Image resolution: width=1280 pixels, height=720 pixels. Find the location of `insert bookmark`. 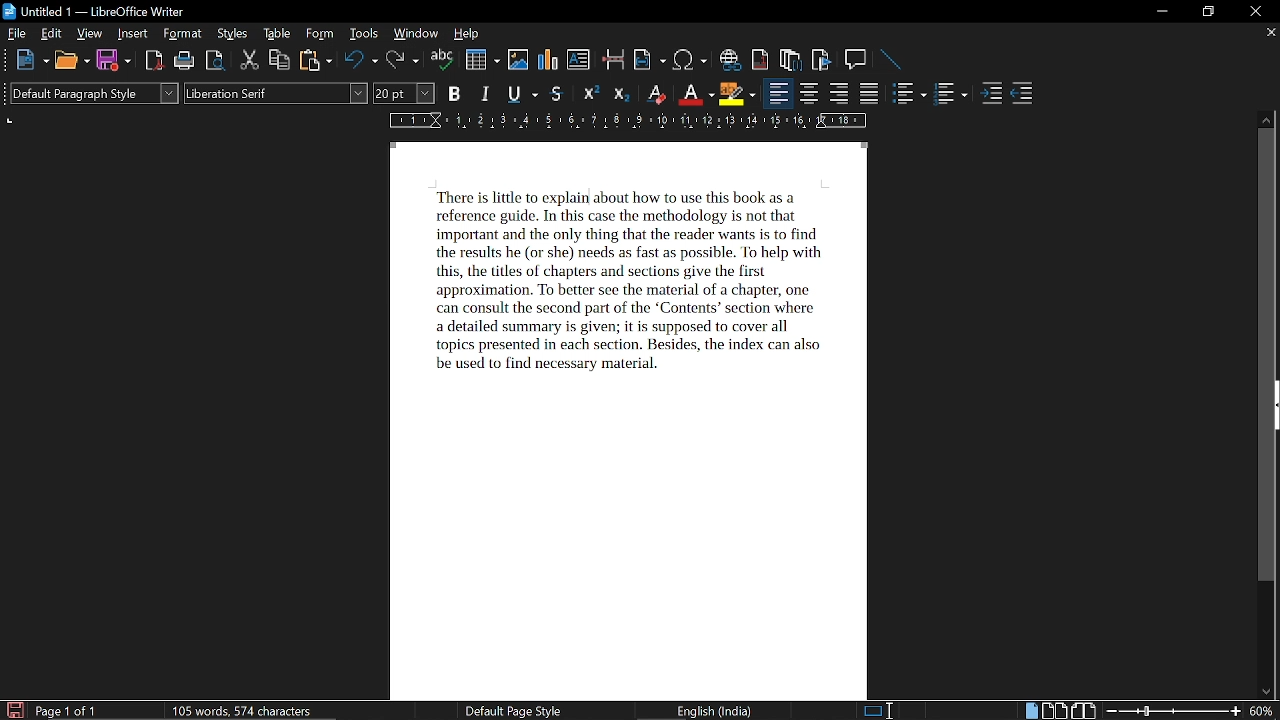

insert bookmark is located at coordinates (822, 60).